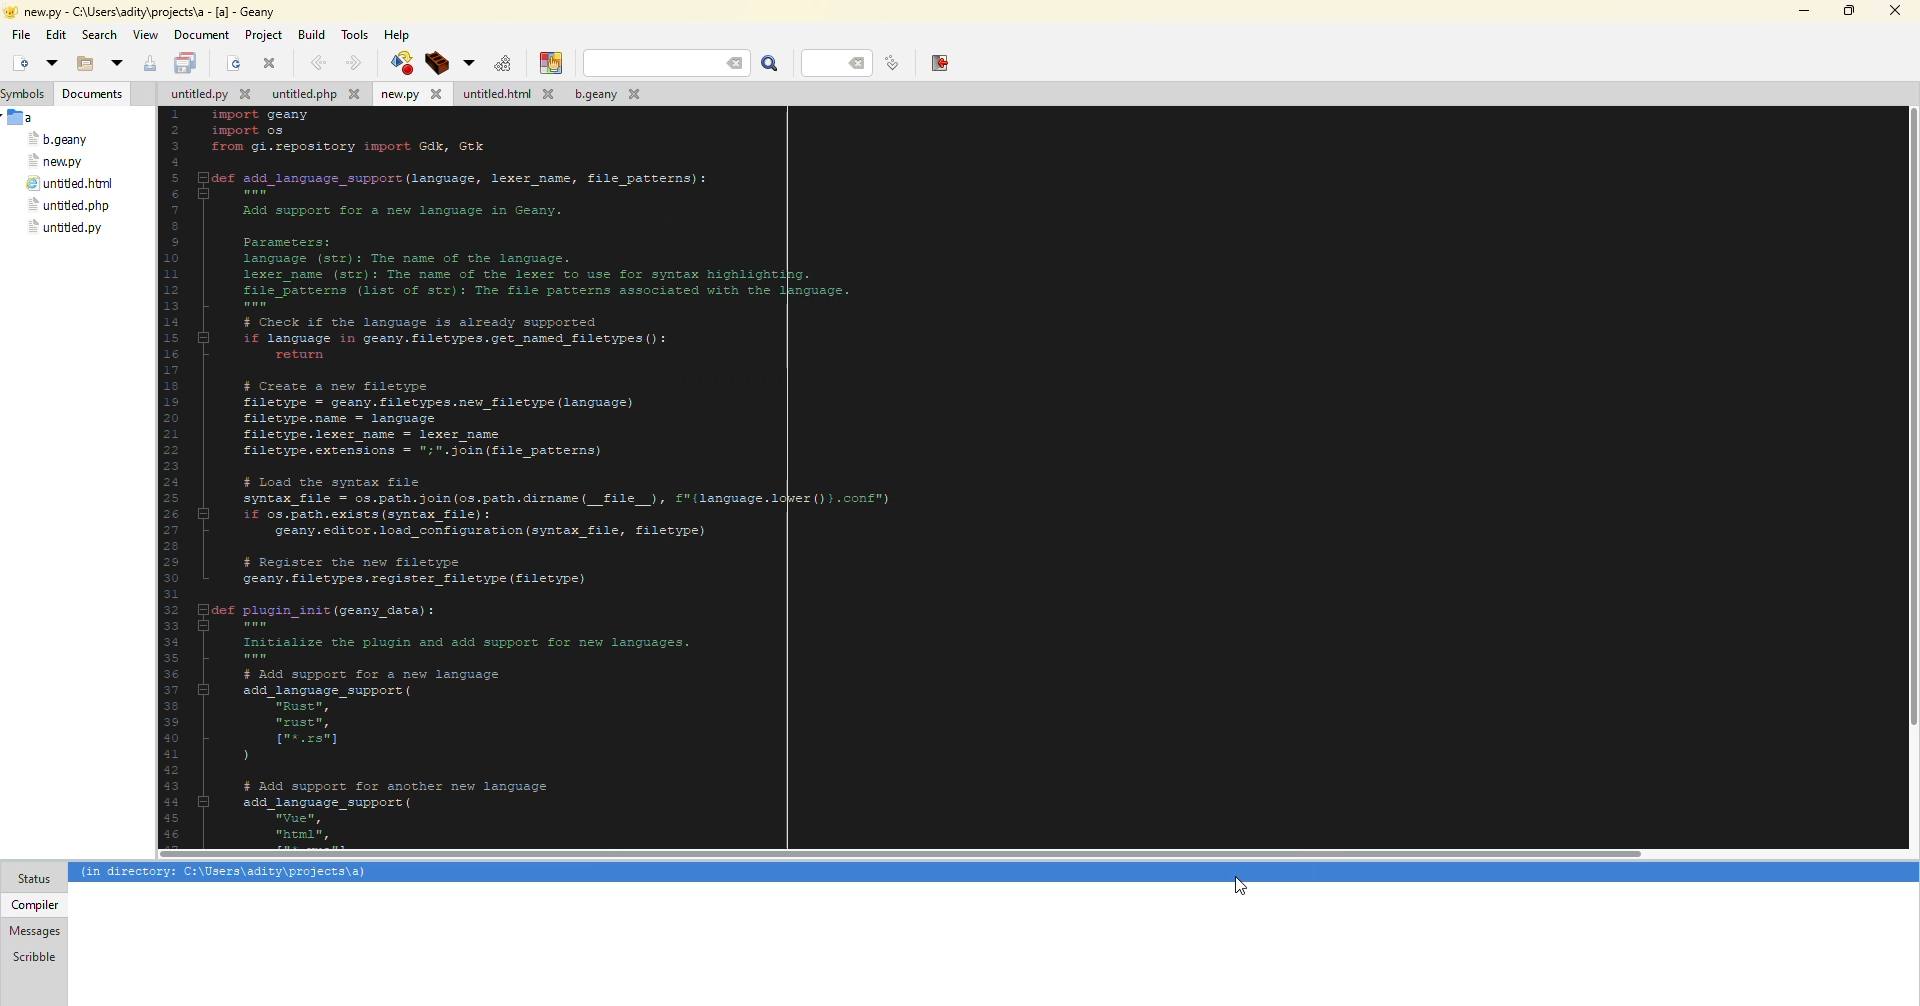 The image size is (1920, 1006). What do you see at coordinates (651, 474) in the screenshot?
I see `code` at bounding box center [651, 474].